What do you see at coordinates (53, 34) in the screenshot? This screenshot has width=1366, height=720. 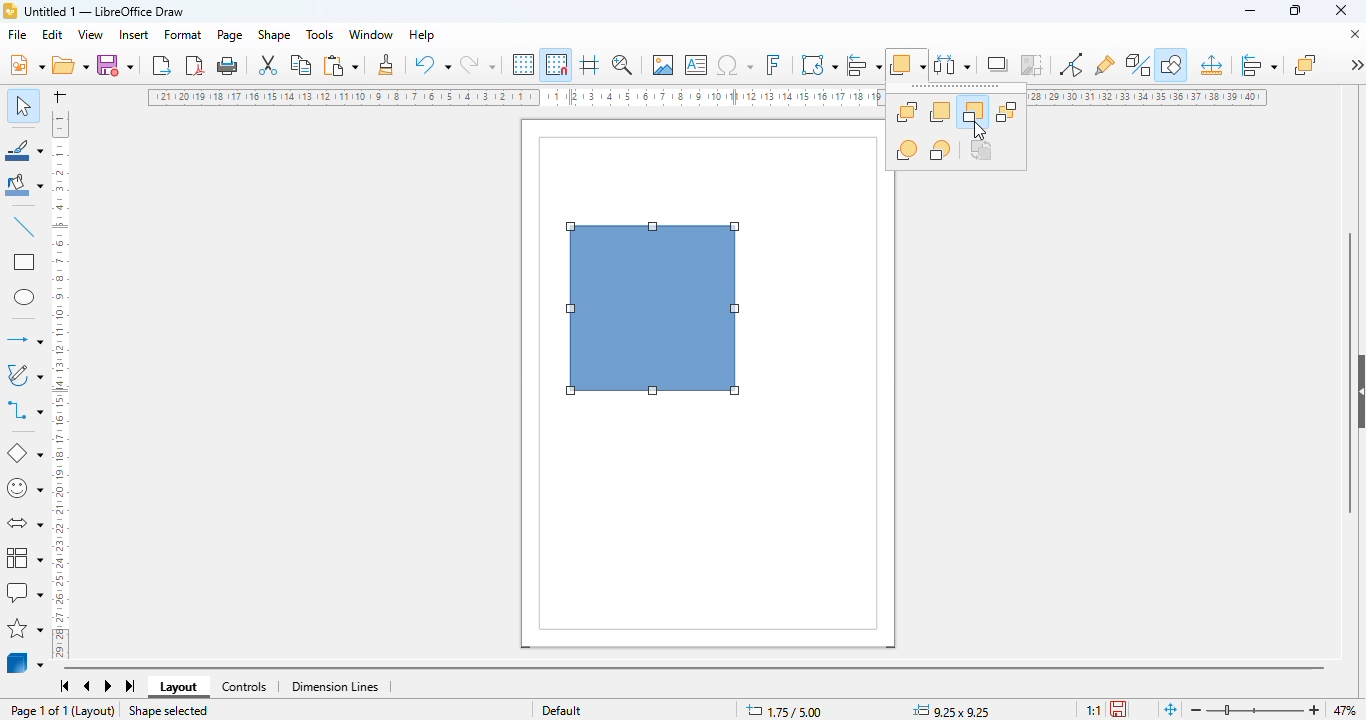 I see `edit` at bounding box center [53, 34].